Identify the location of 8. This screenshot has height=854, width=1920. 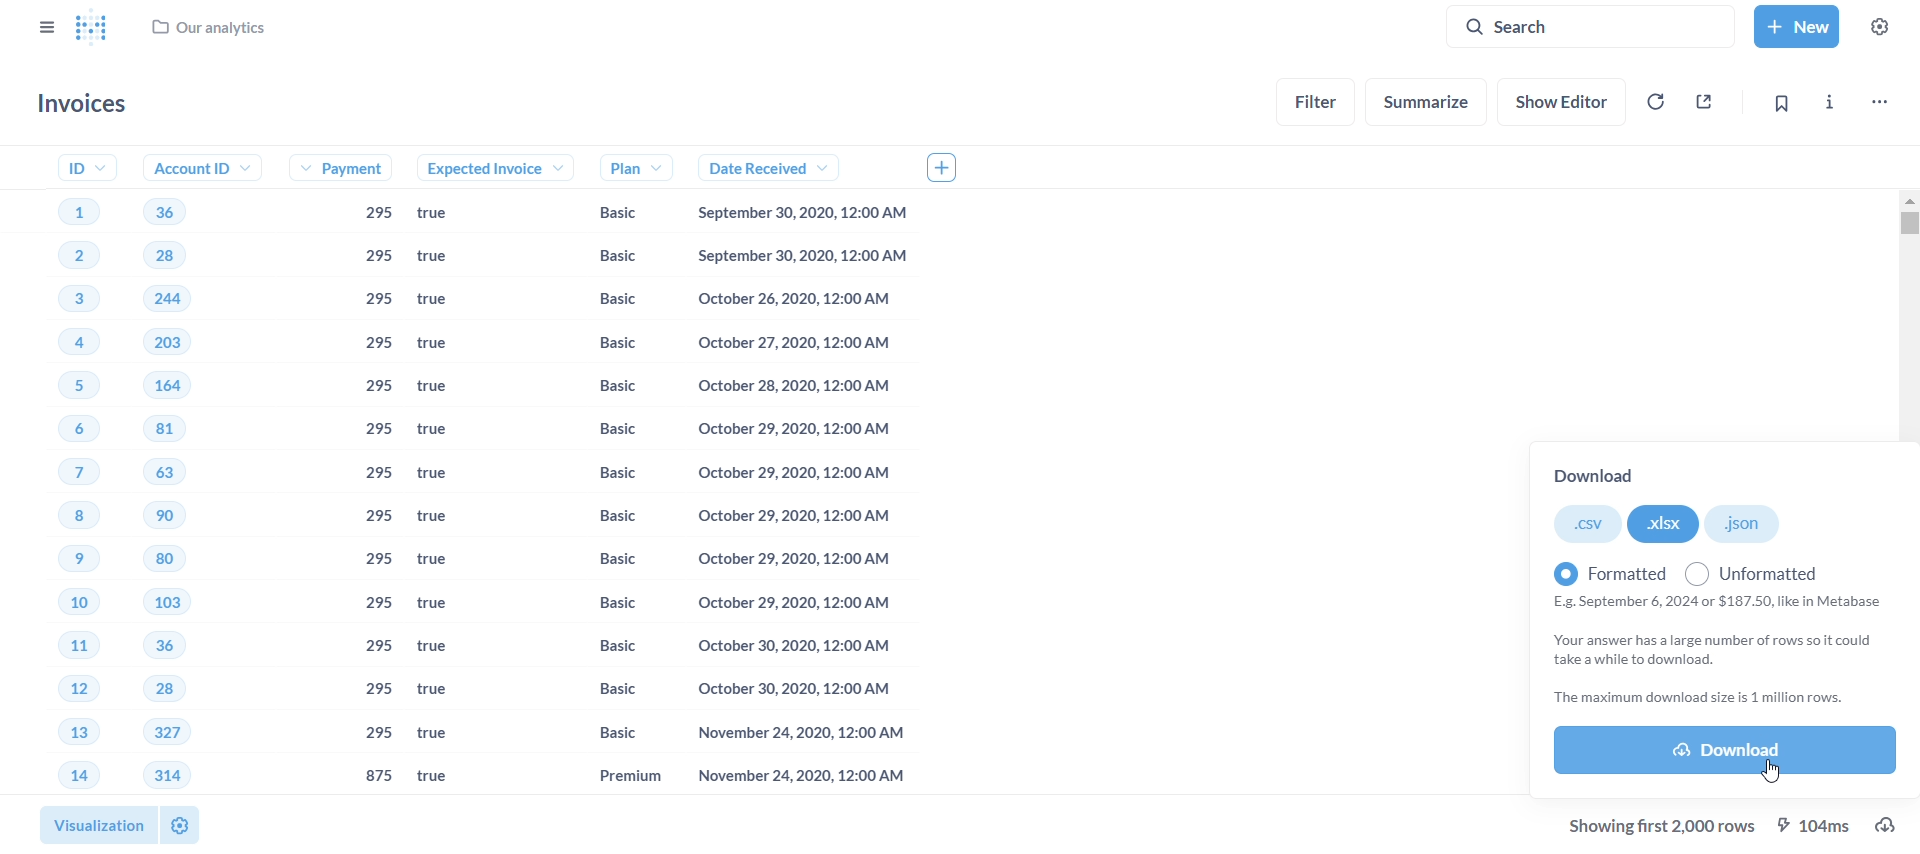
(51, 517).